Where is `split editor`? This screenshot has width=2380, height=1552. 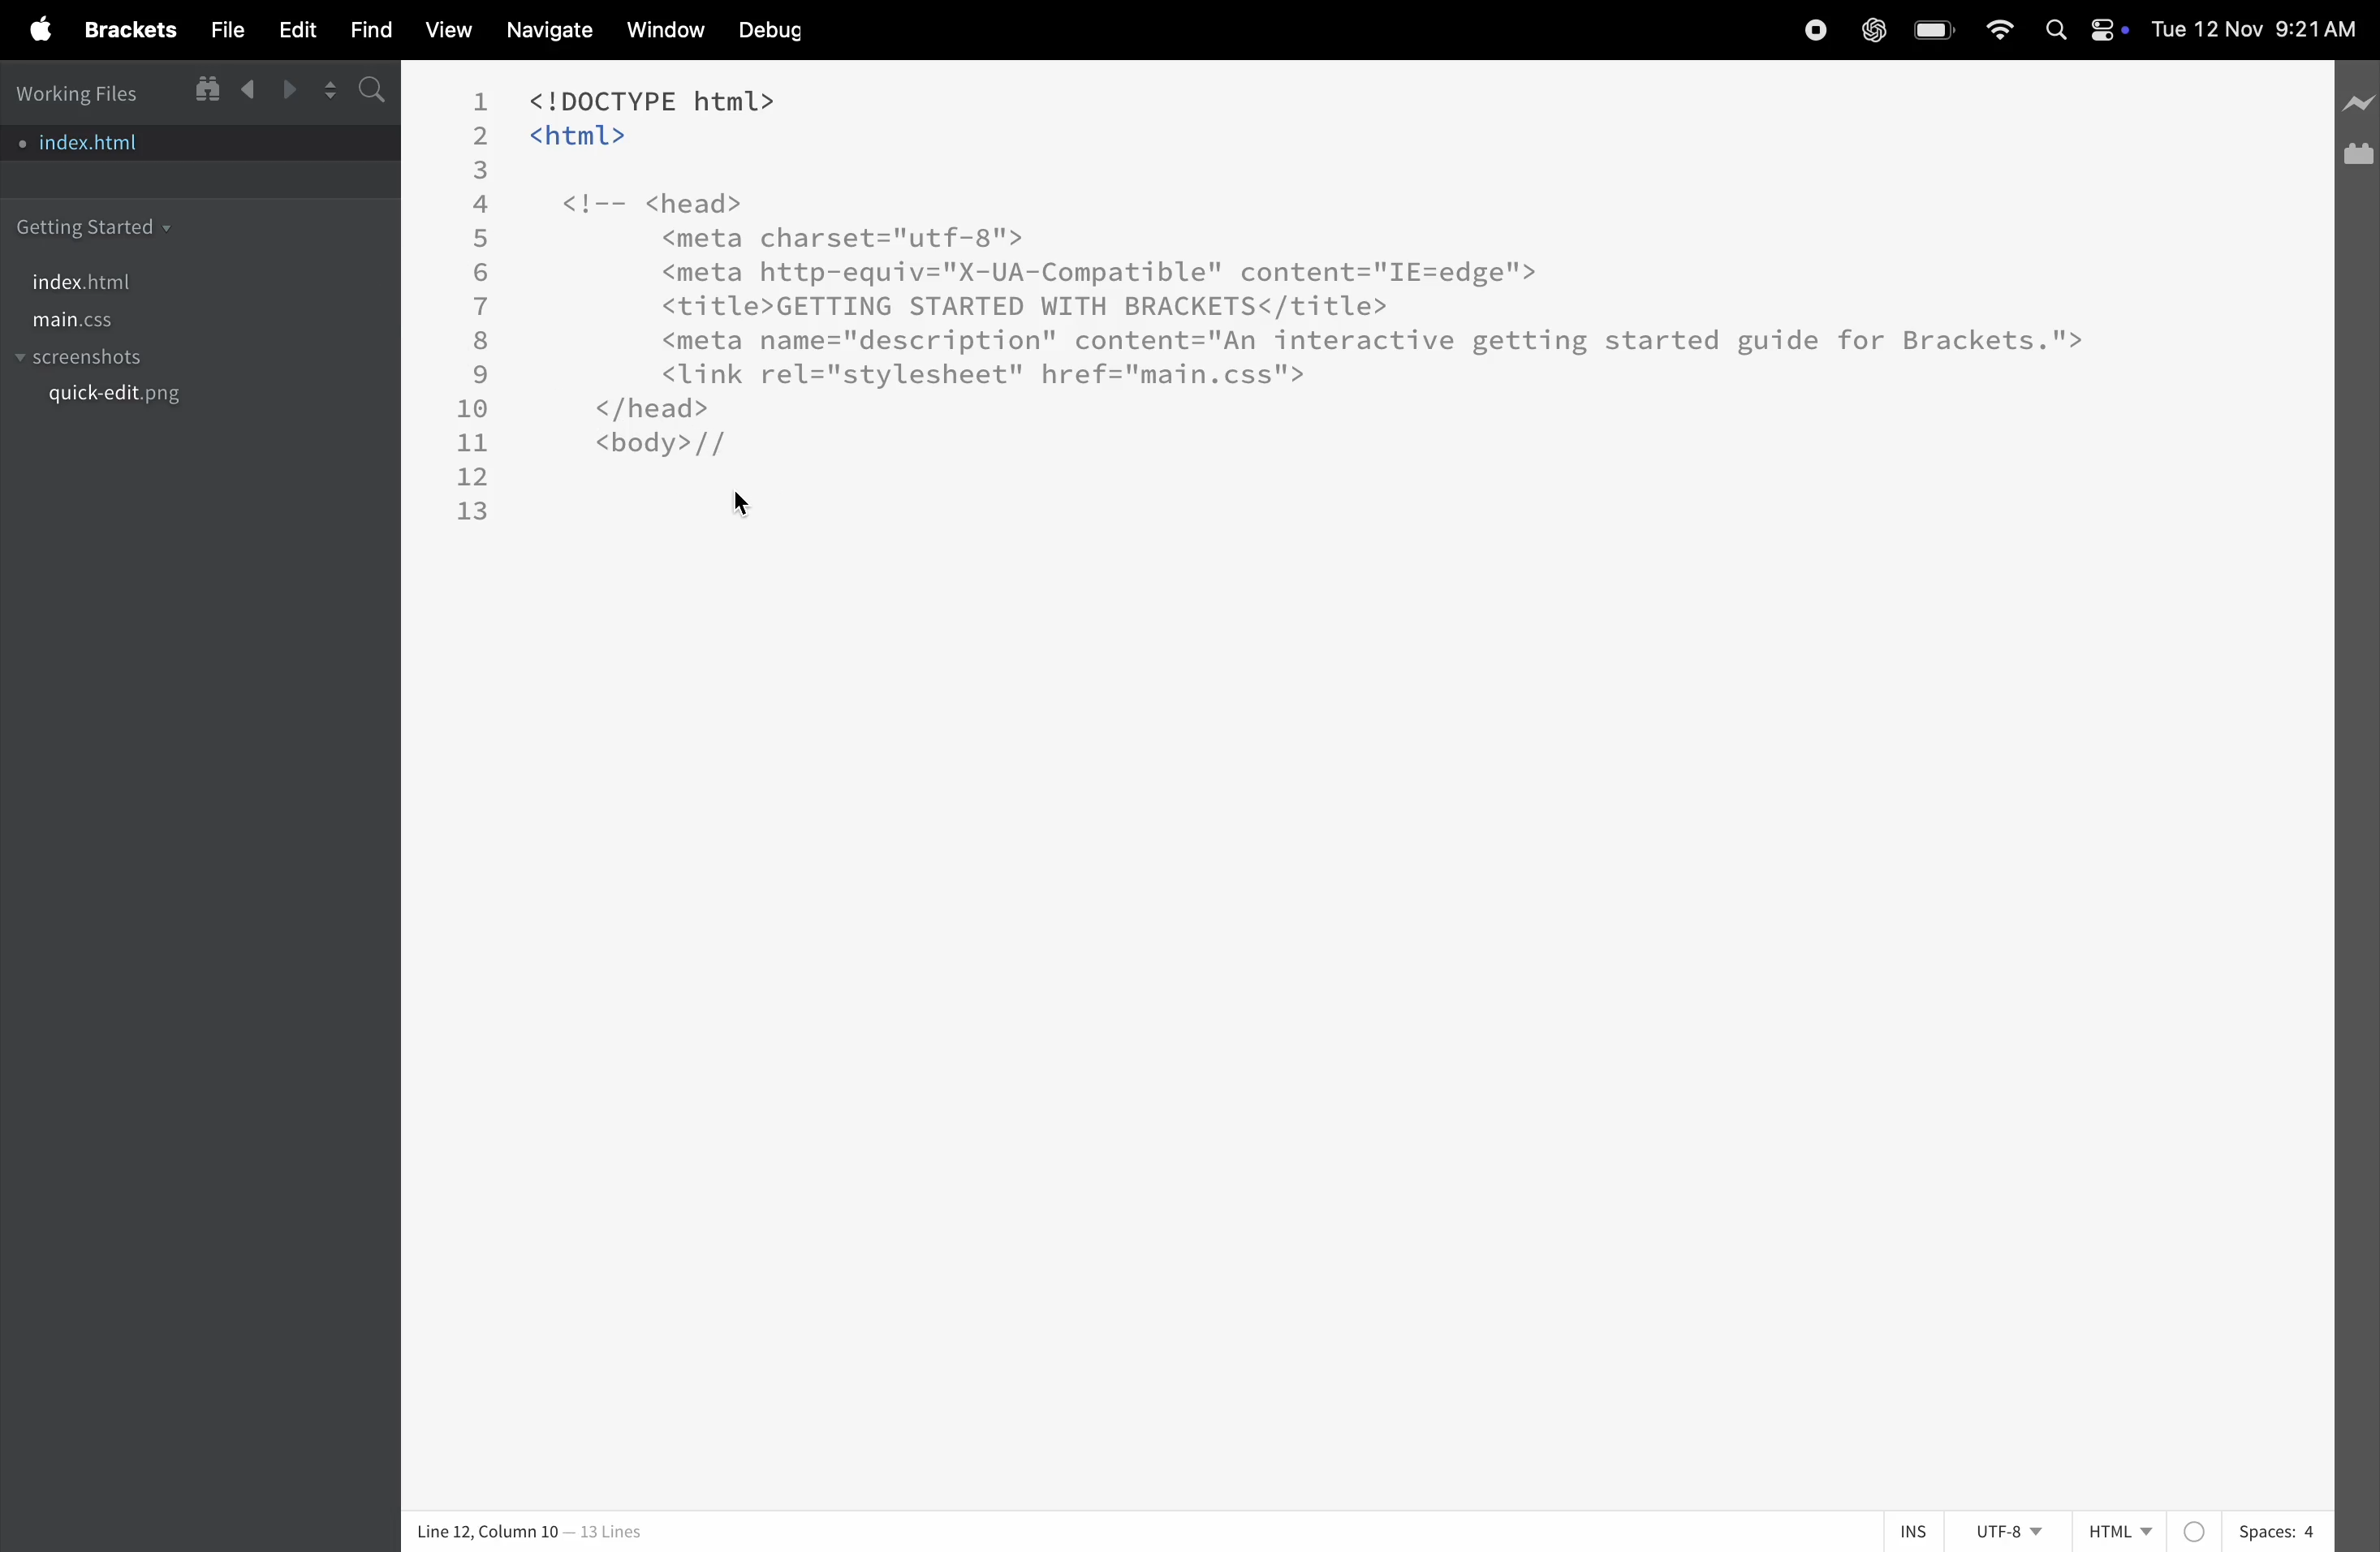
split editor is located at coordinates (326, 90).